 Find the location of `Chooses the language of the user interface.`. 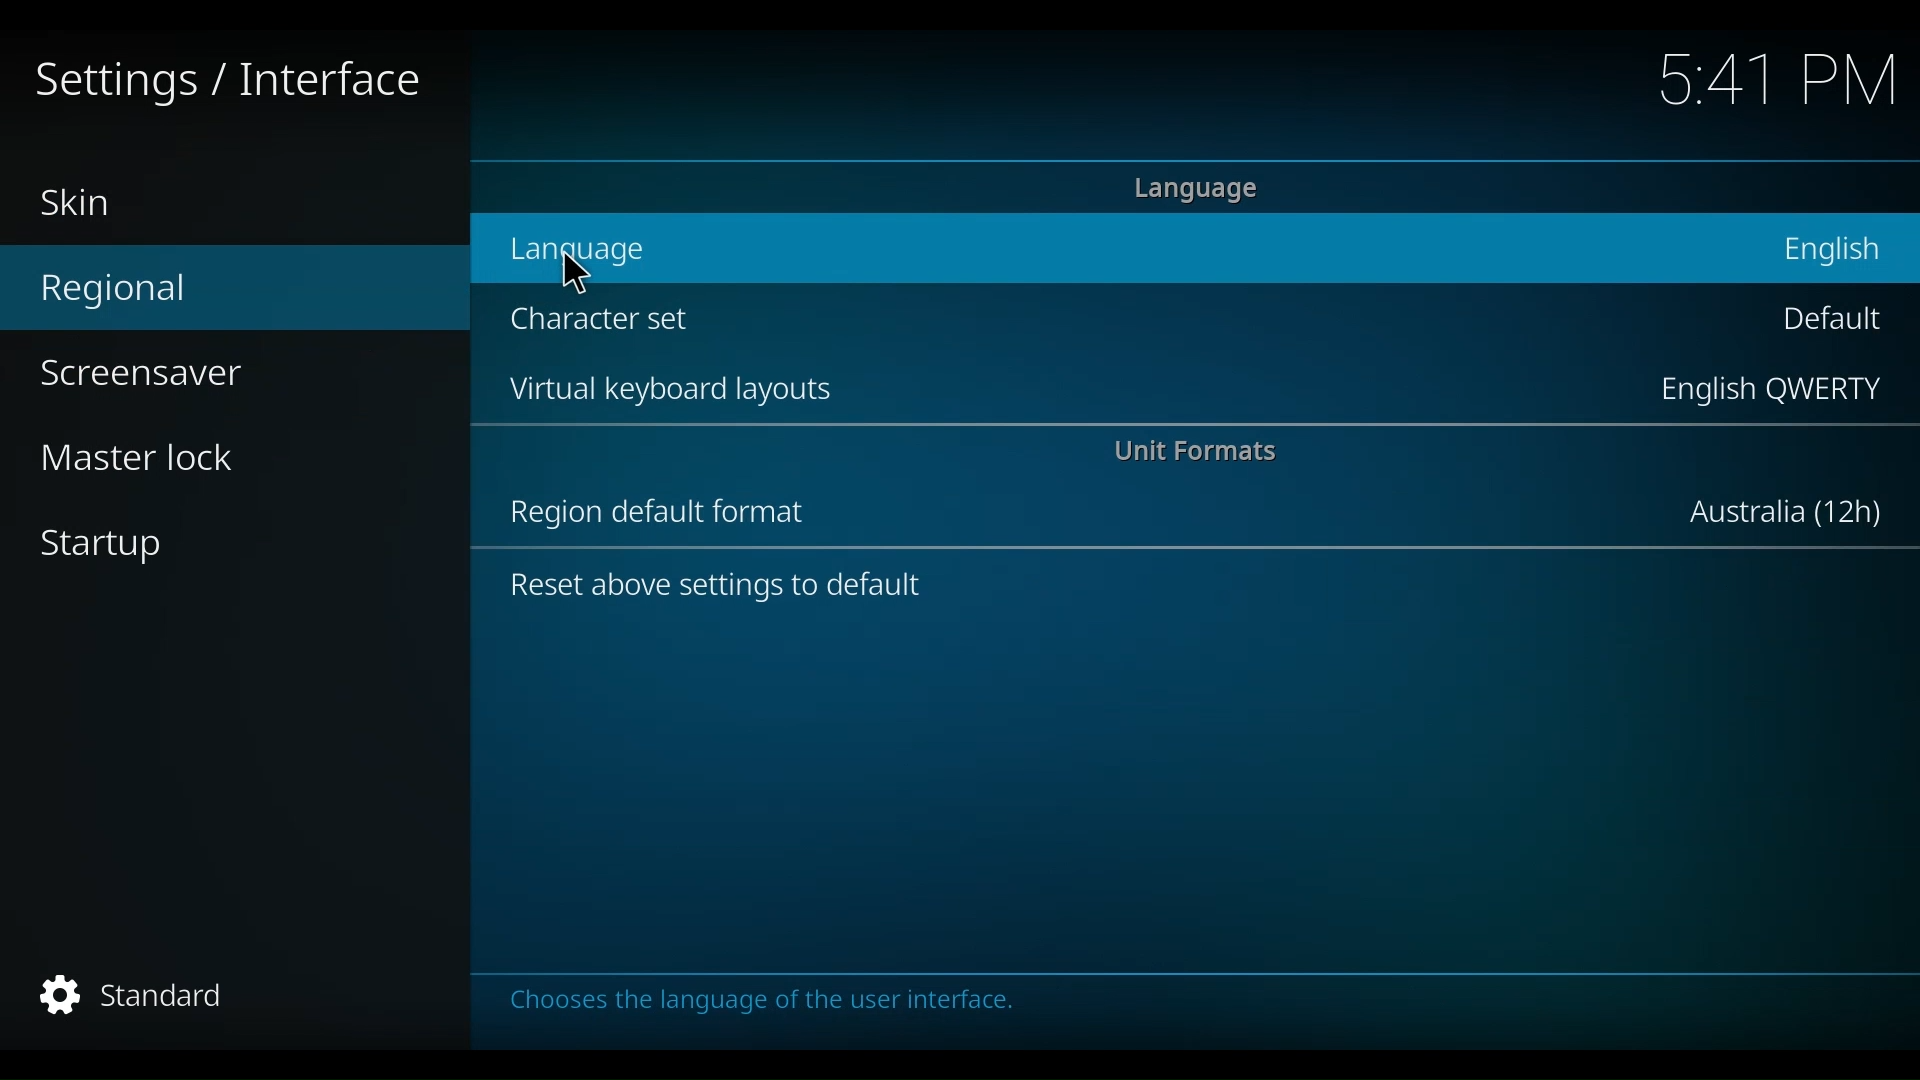

Chooses the language of the user interface. is located at coordinates (783, 1005).